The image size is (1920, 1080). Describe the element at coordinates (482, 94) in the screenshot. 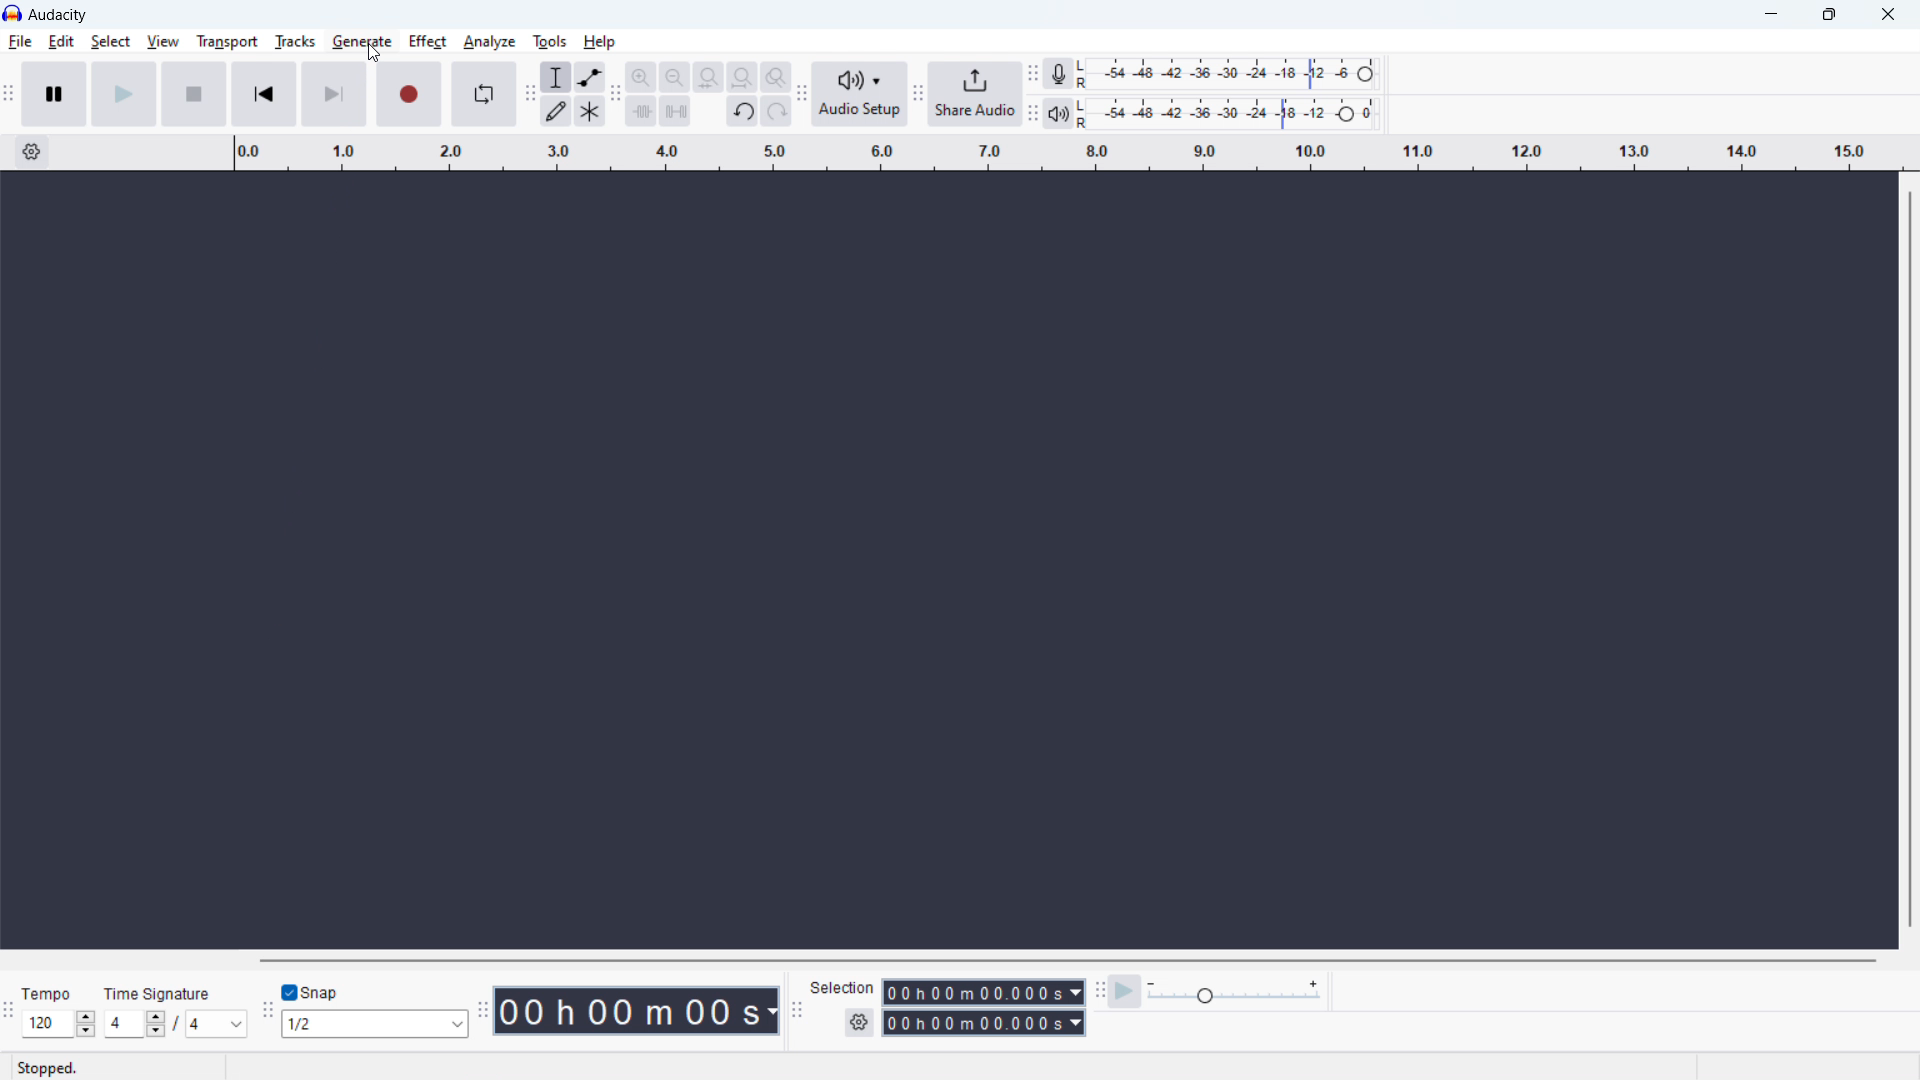

I see `enable loop` at that location.